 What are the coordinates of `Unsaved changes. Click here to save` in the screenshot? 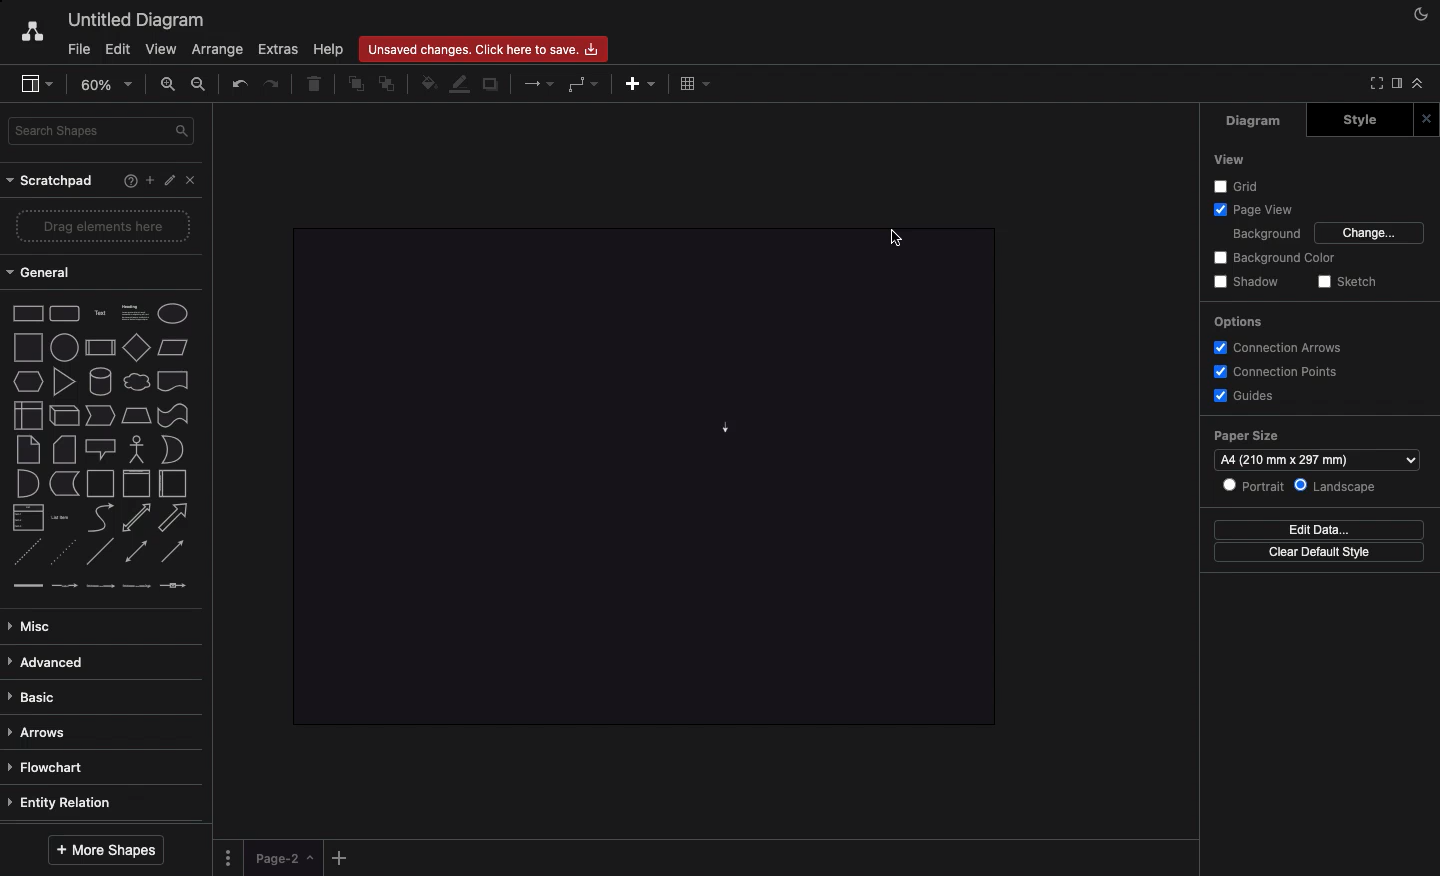 It's located at (486, 48).